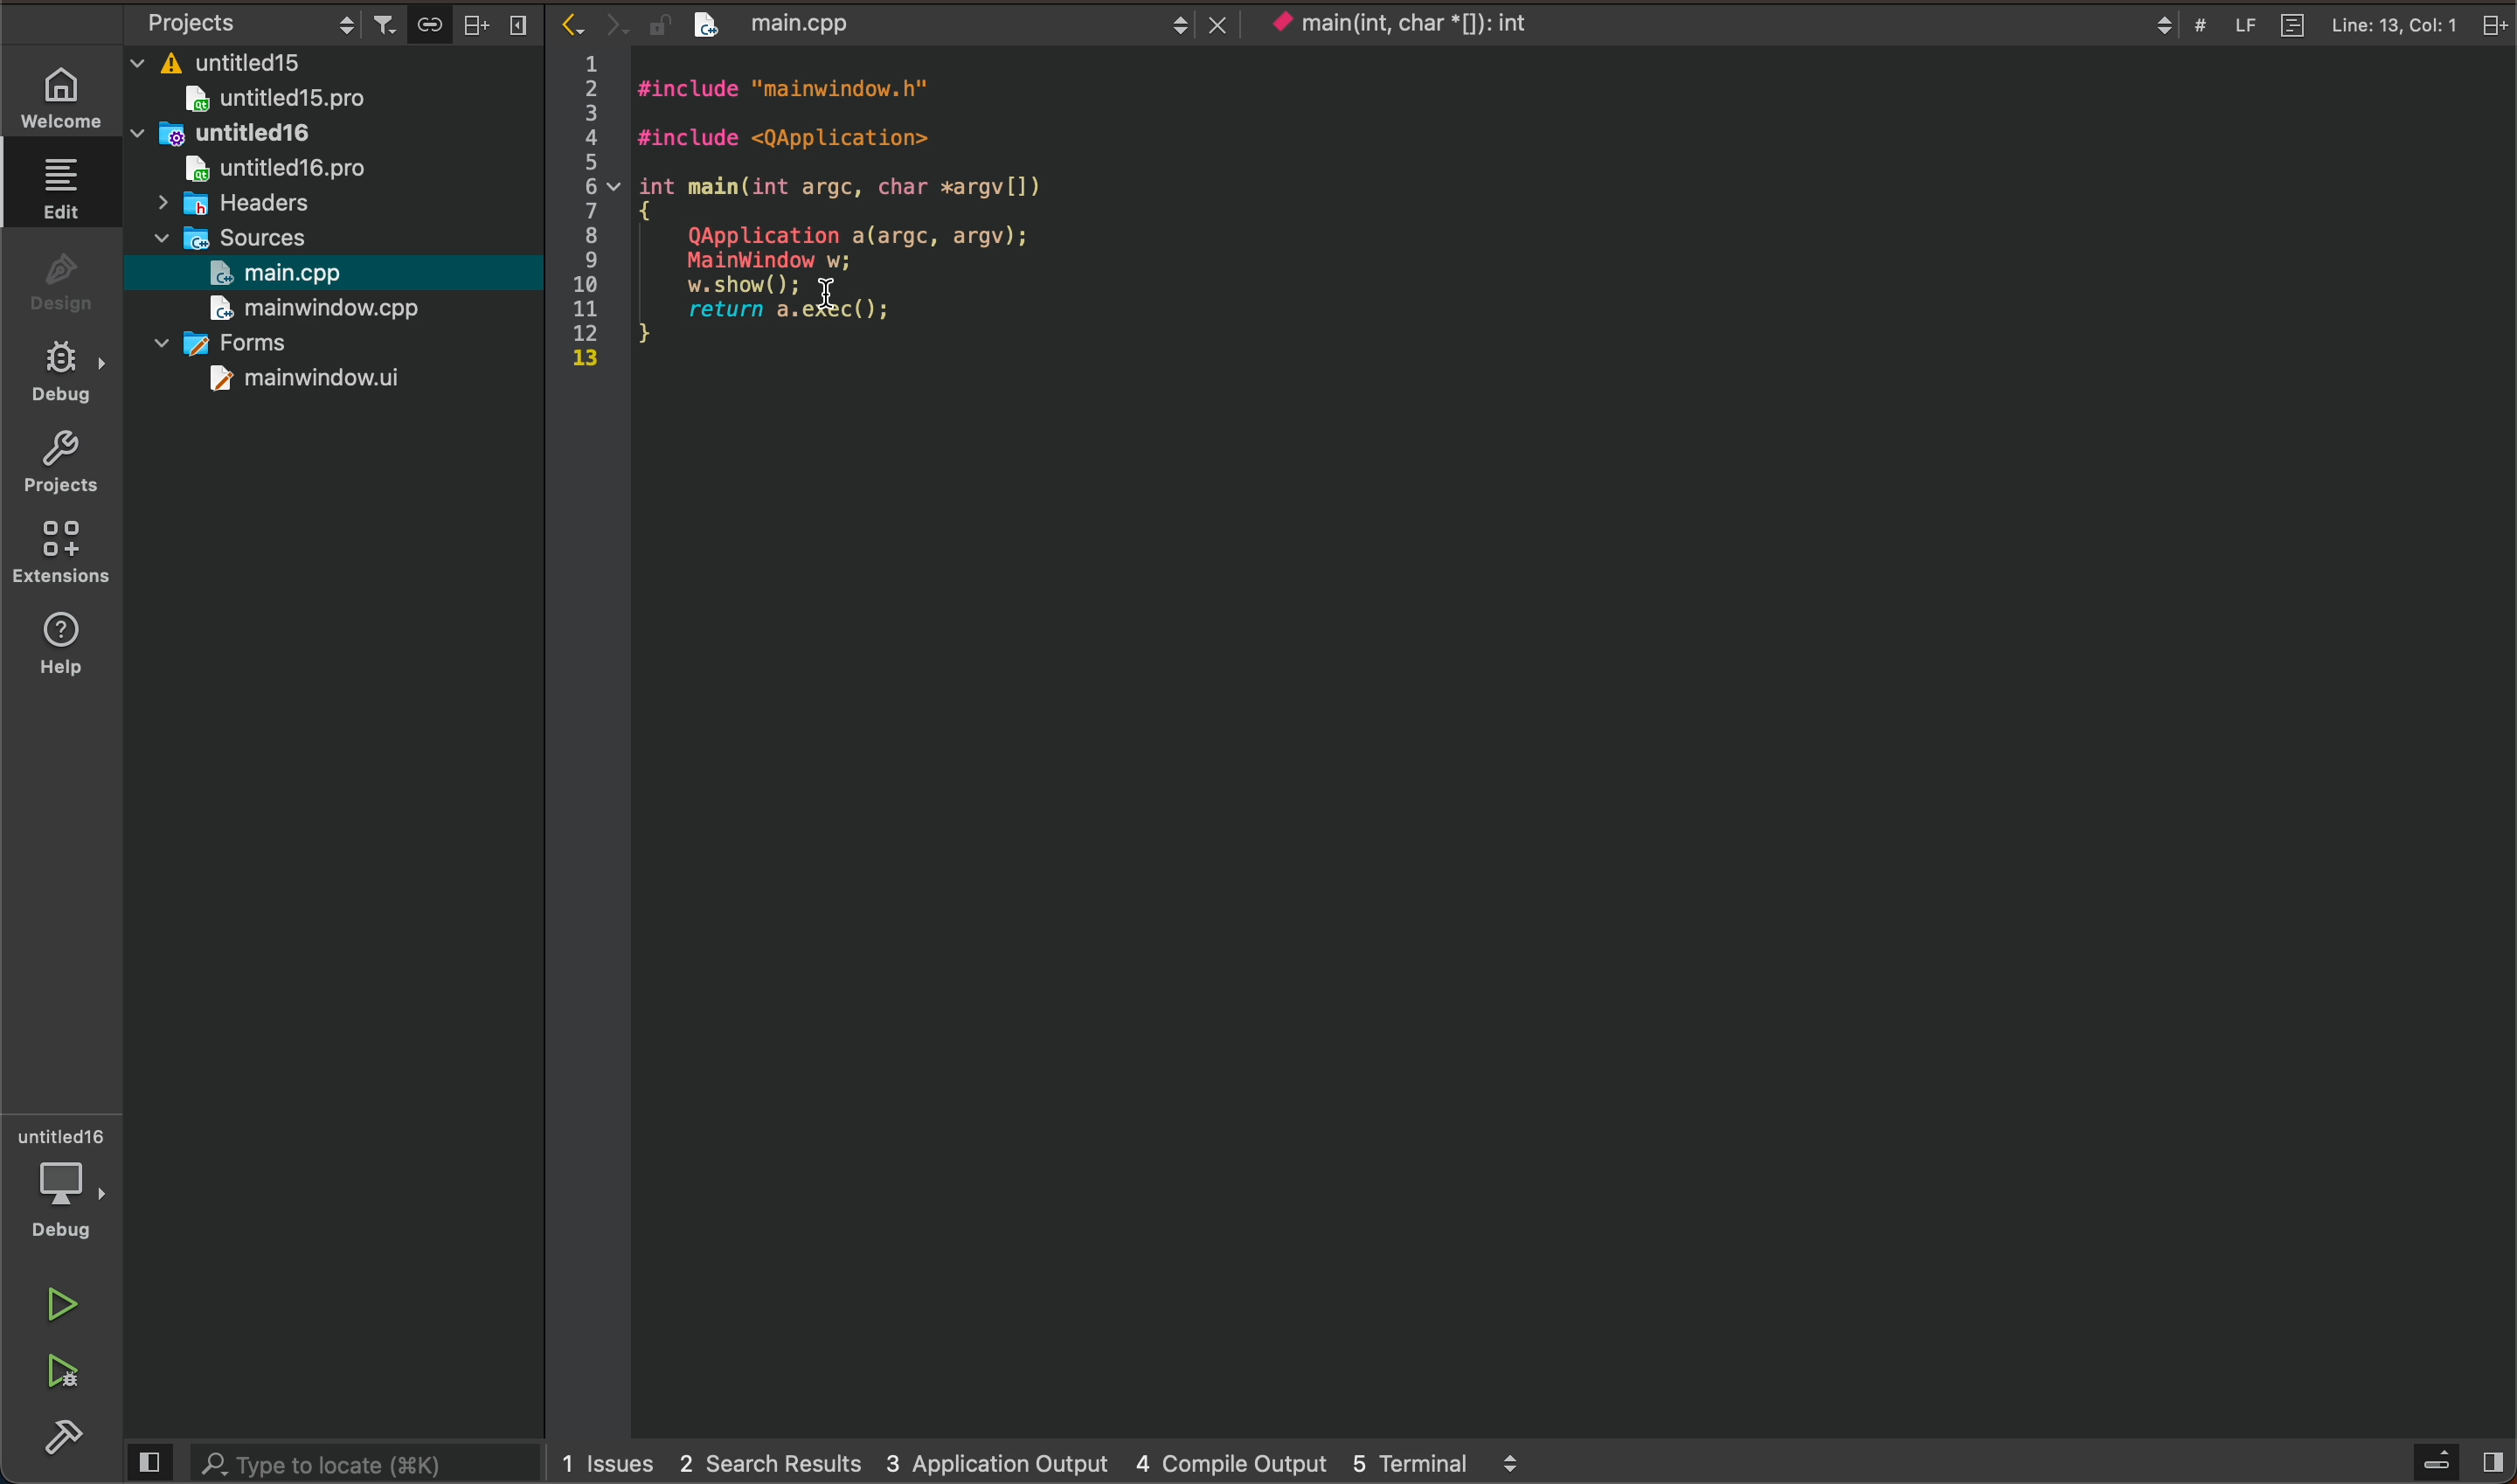 The height and width of the screenshot is (1484, 2517). What do you see at coordinates (328, 274) in the screenshot?
I see `selected file` at bounding box center [328, 274].